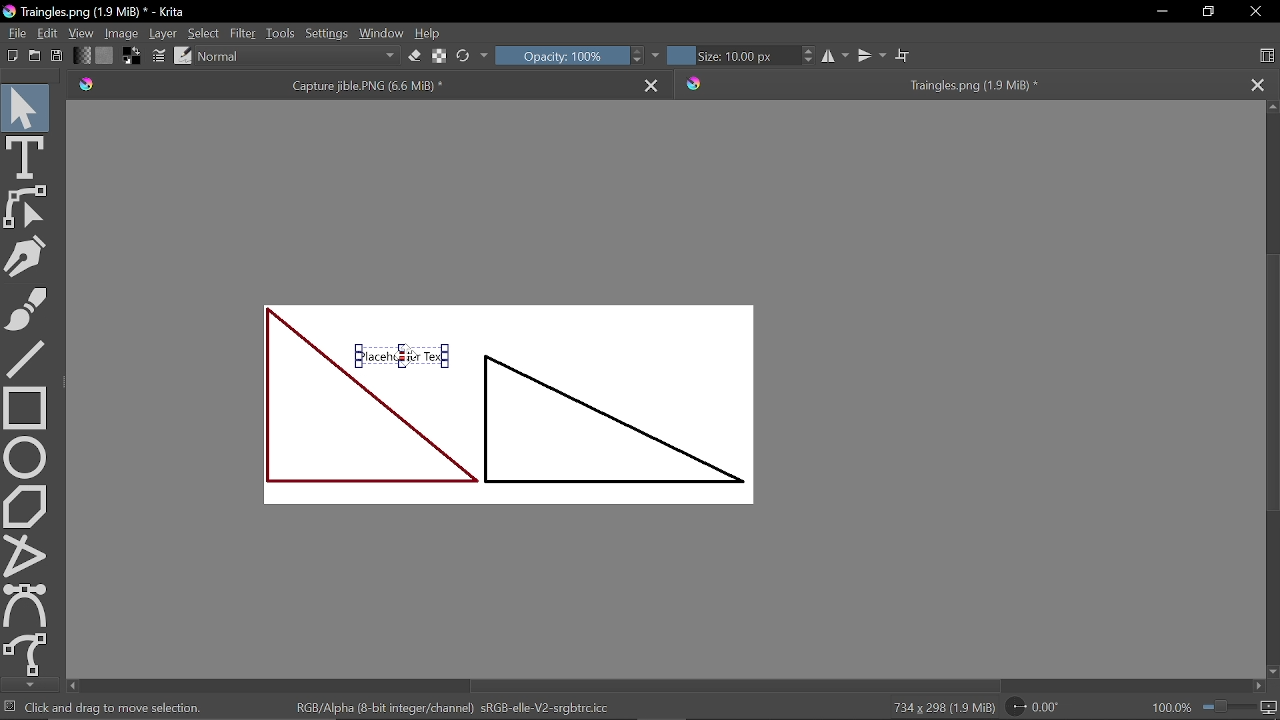 The width and height of the screenshot is (1280, 720). I want to click on Close tab, so click(653, 85).